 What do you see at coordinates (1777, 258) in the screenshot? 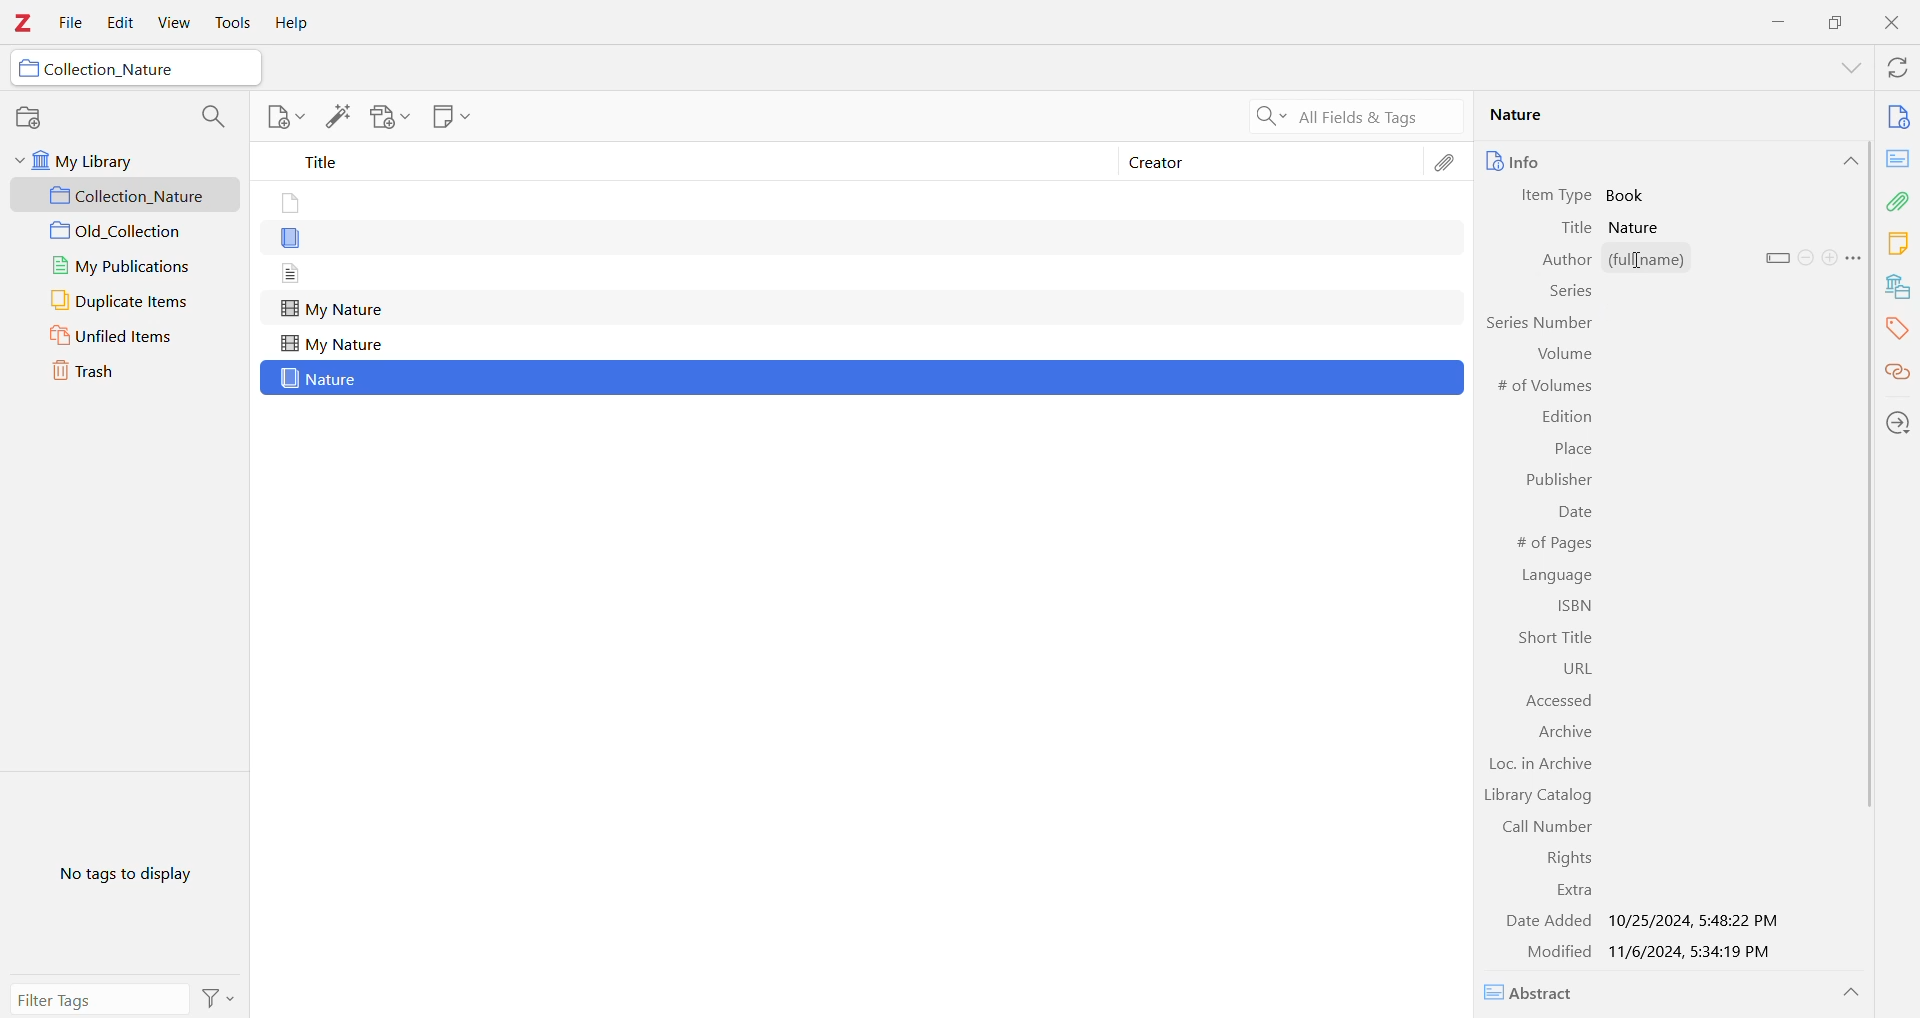
I see `Switch to Two Field/Single Field` at bounding box center [1777, 258].